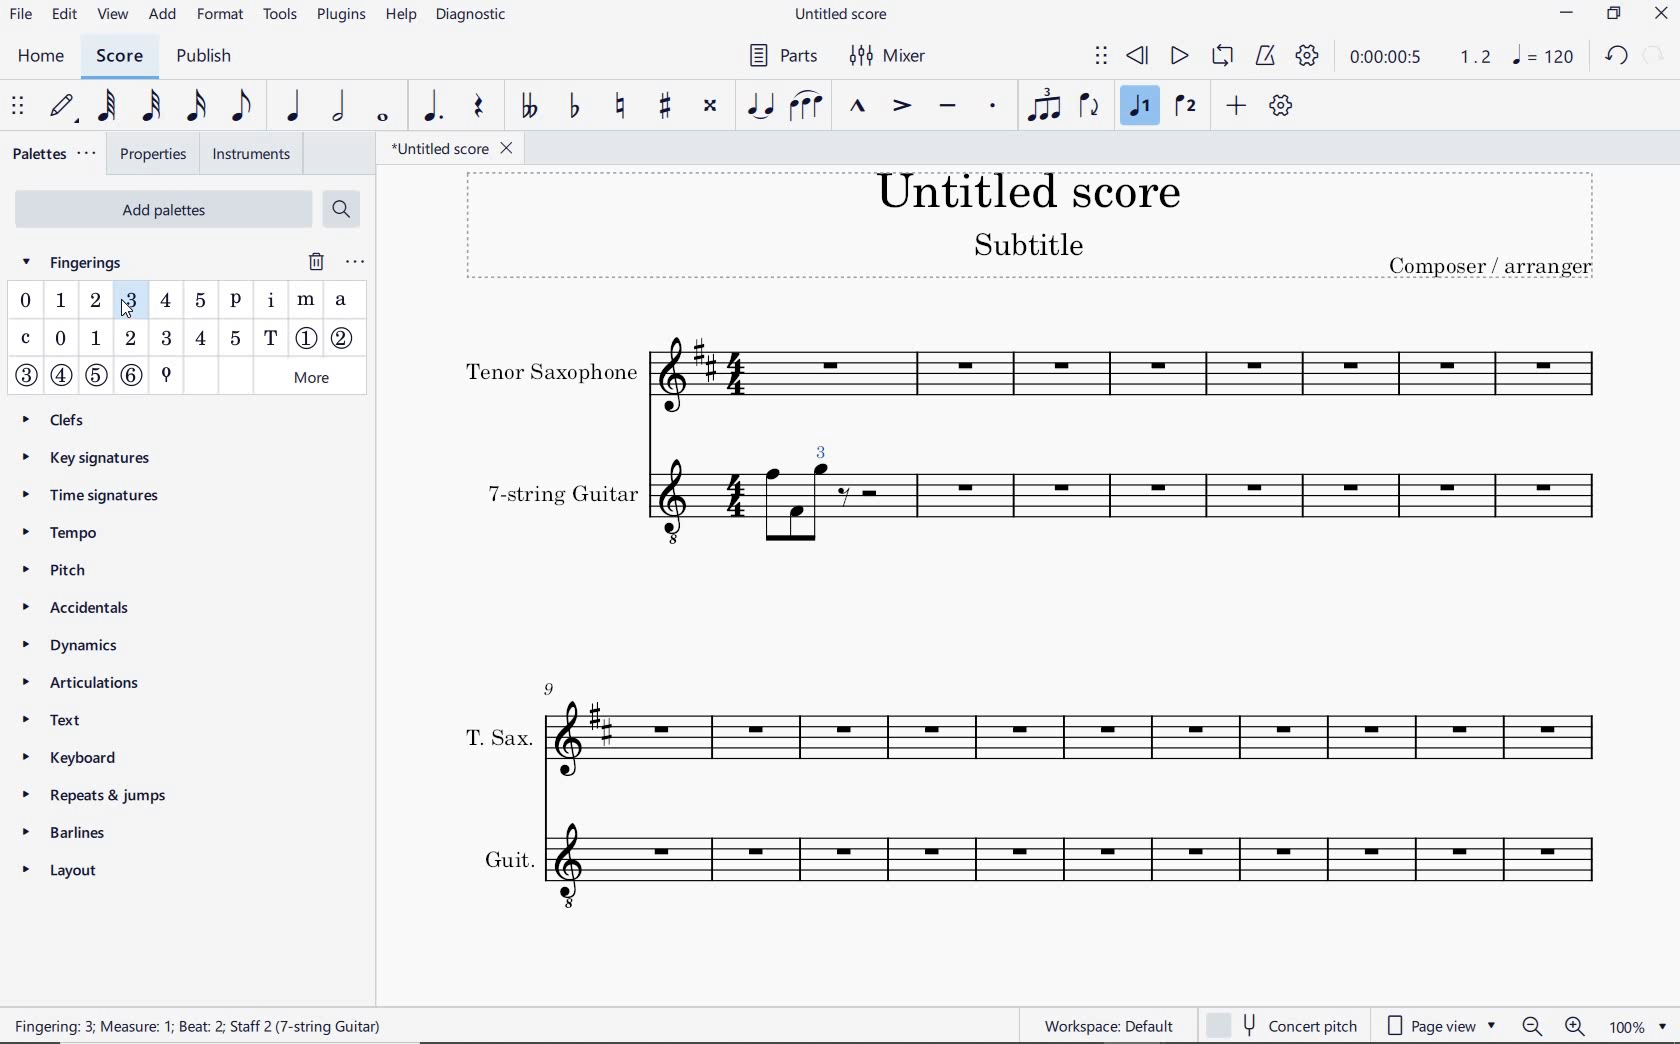 This screenshot has width=1680, height=1044. Describe the element at coordinates (251, 153) in the screenshot. I see `INSTRUMENTS` at that location.